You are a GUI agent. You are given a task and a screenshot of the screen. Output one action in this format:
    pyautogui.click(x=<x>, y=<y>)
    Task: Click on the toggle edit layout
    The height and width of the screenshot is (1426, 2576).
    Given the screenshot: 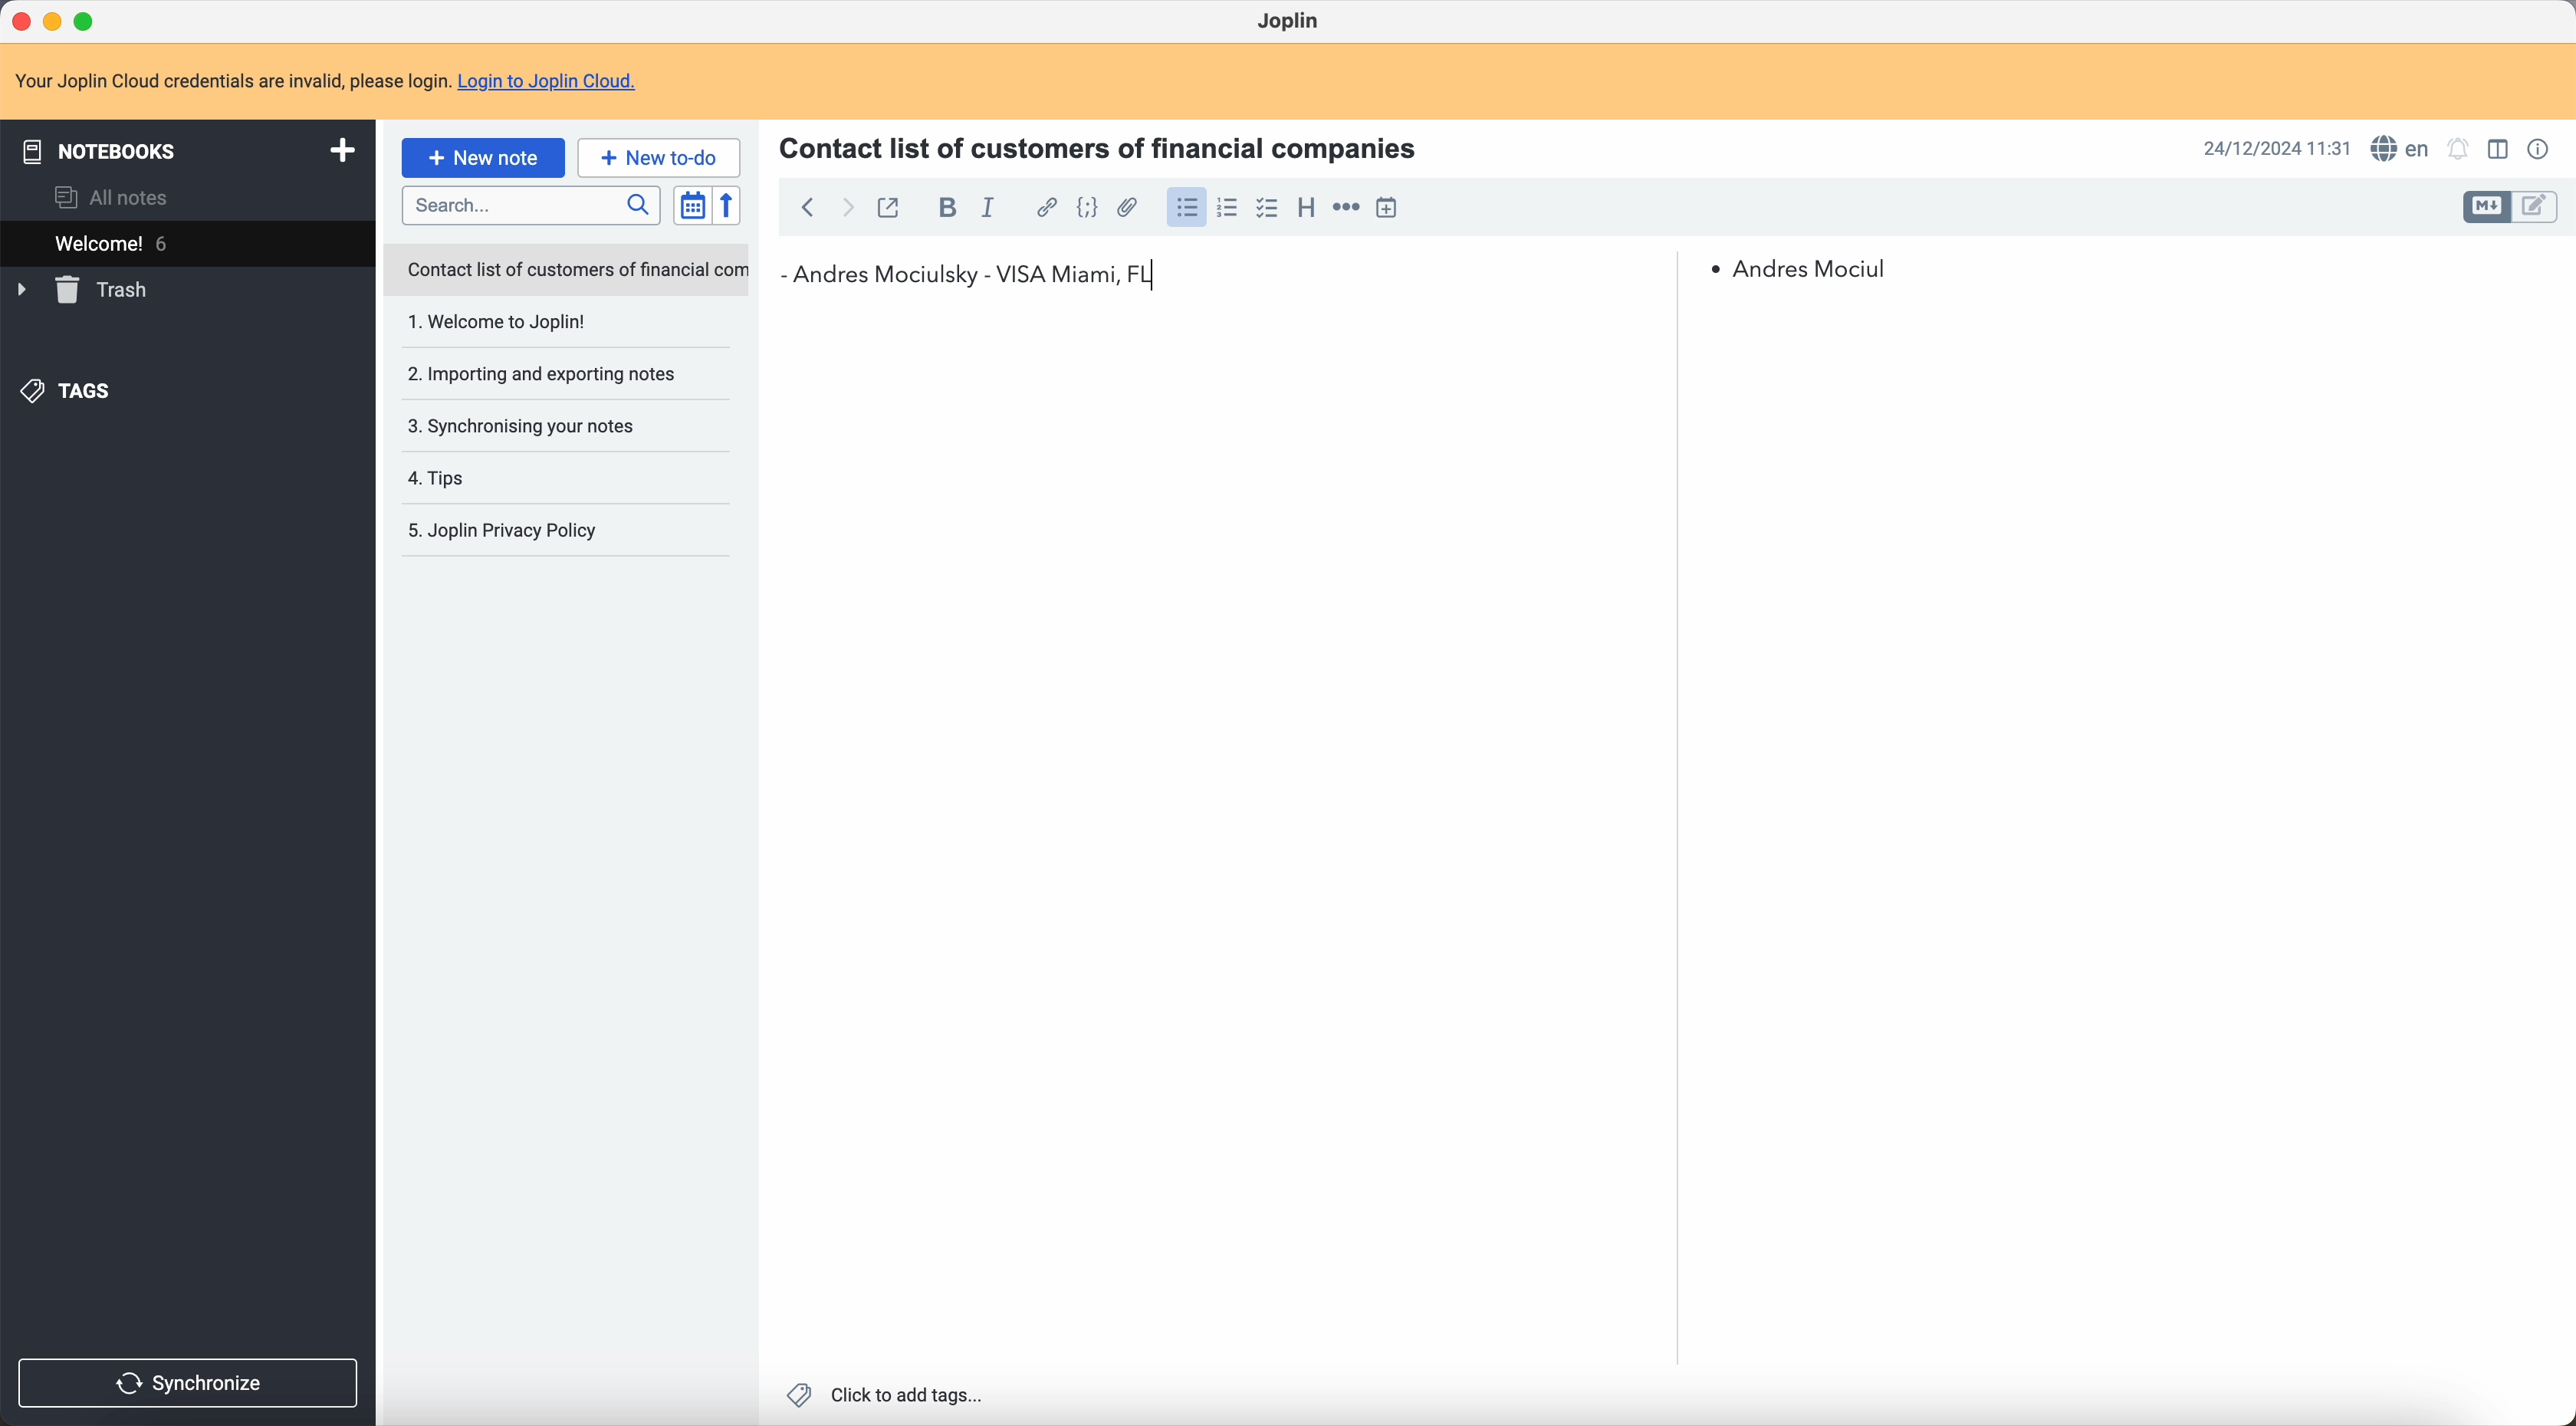 What is the action you would take?
    pyautogui.click(x=2497, y=148)
    